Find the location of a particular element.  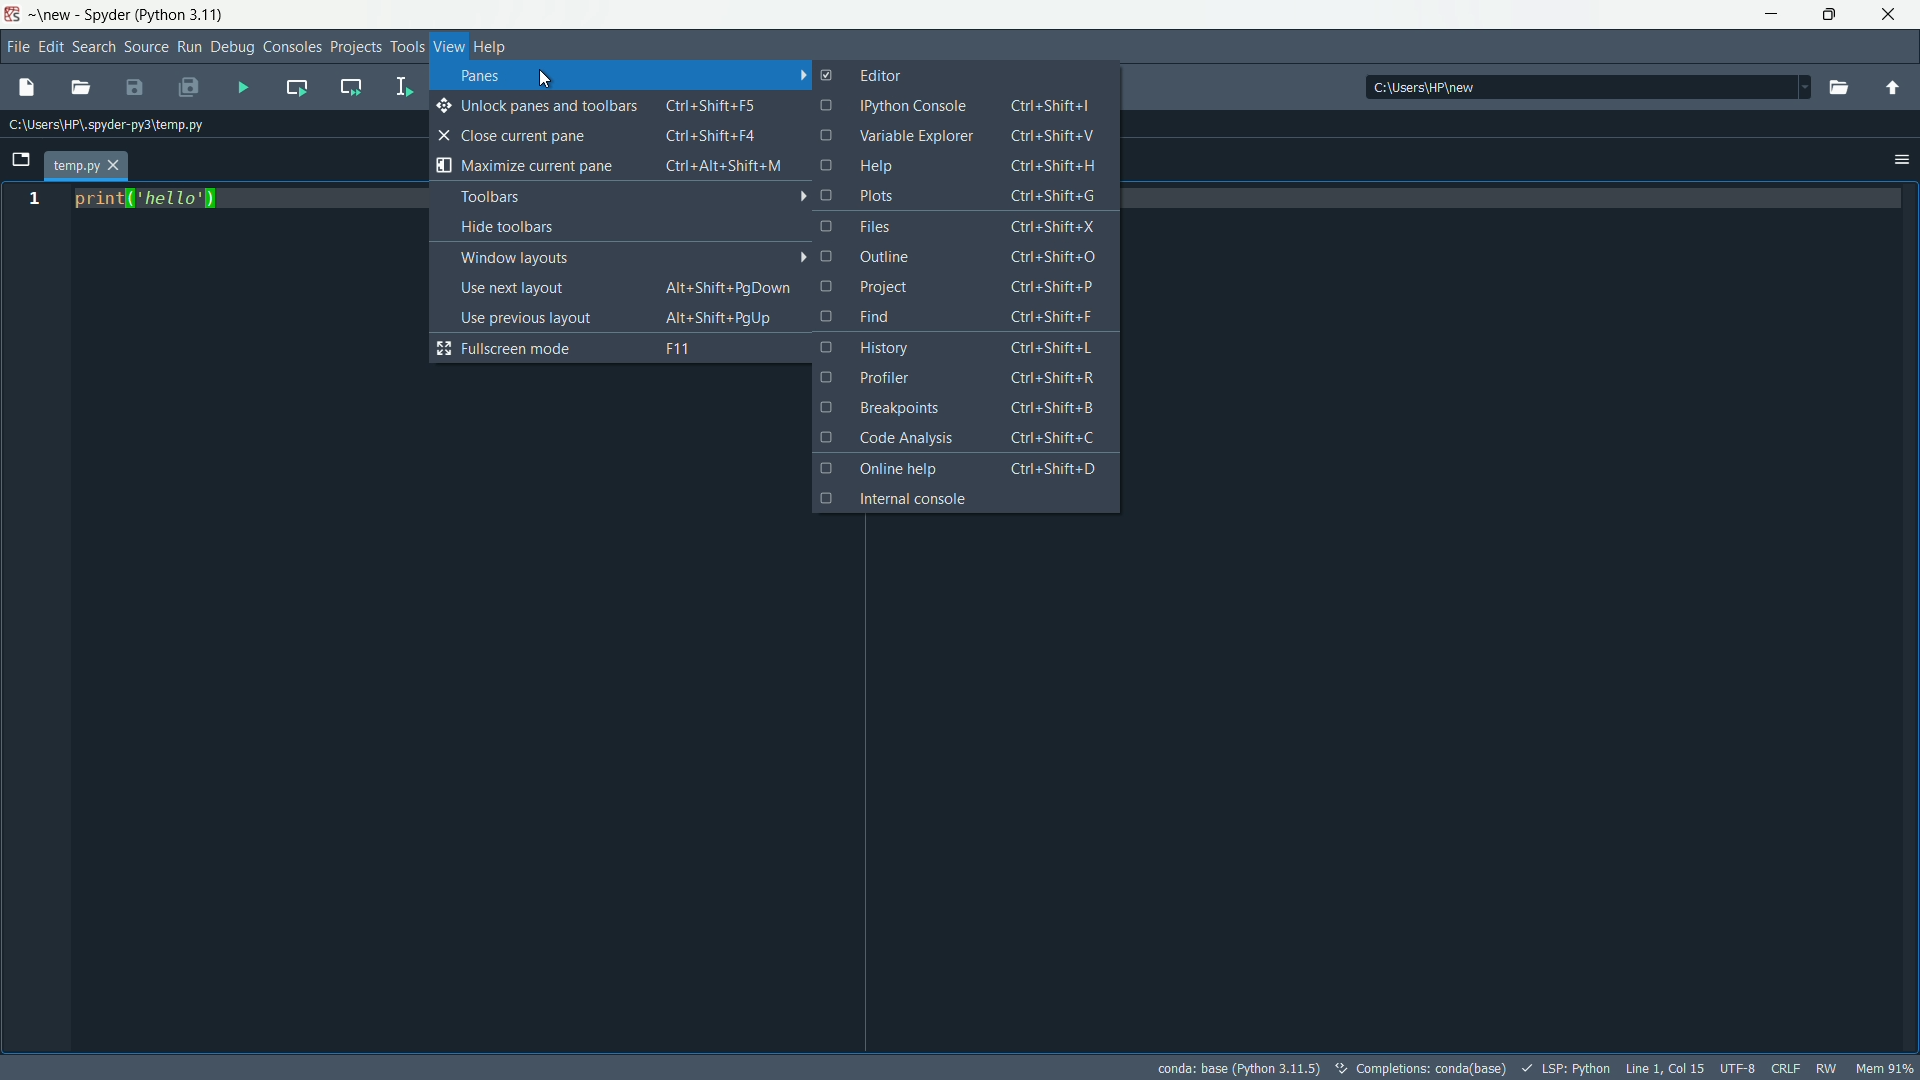

projects menu is located at coordinates (355, 46).